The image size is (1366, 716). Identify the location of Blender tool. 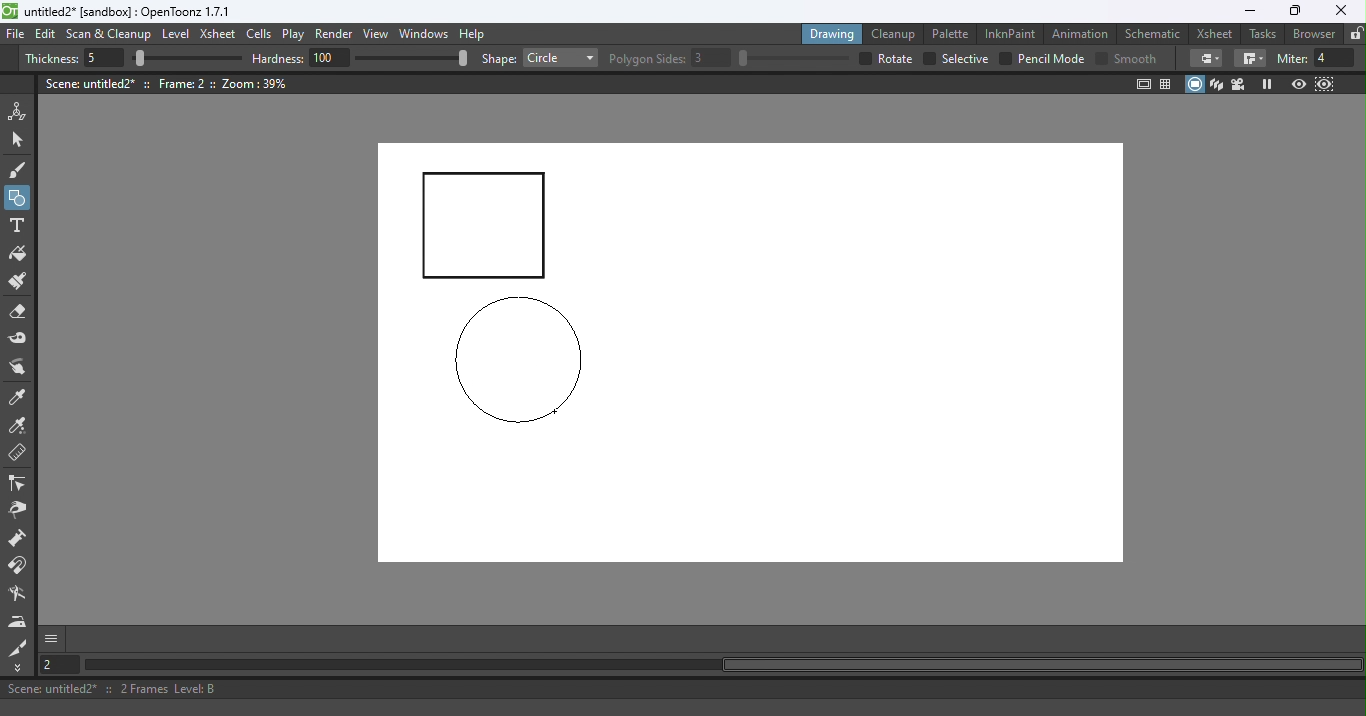
(21, 595).